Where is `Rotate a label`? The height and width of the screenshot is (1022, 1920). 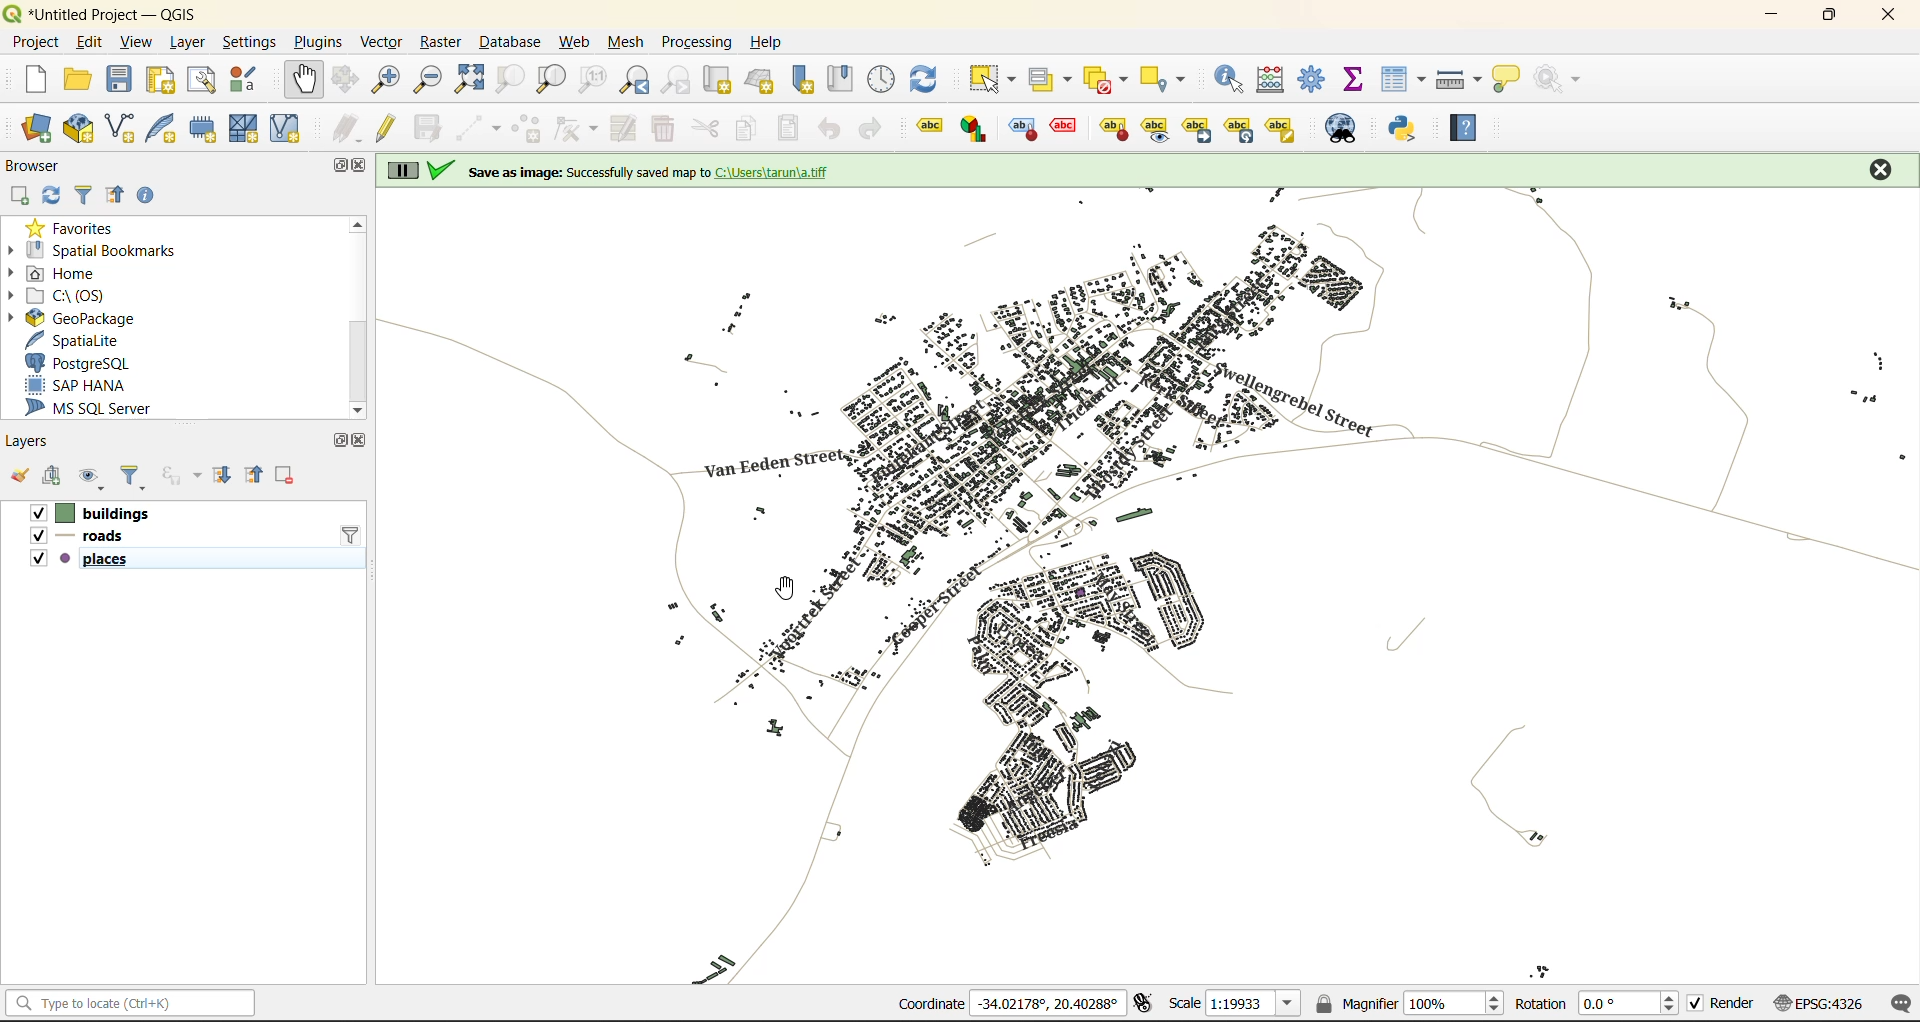
Rotate a label is located at coordinates (1239, 127).